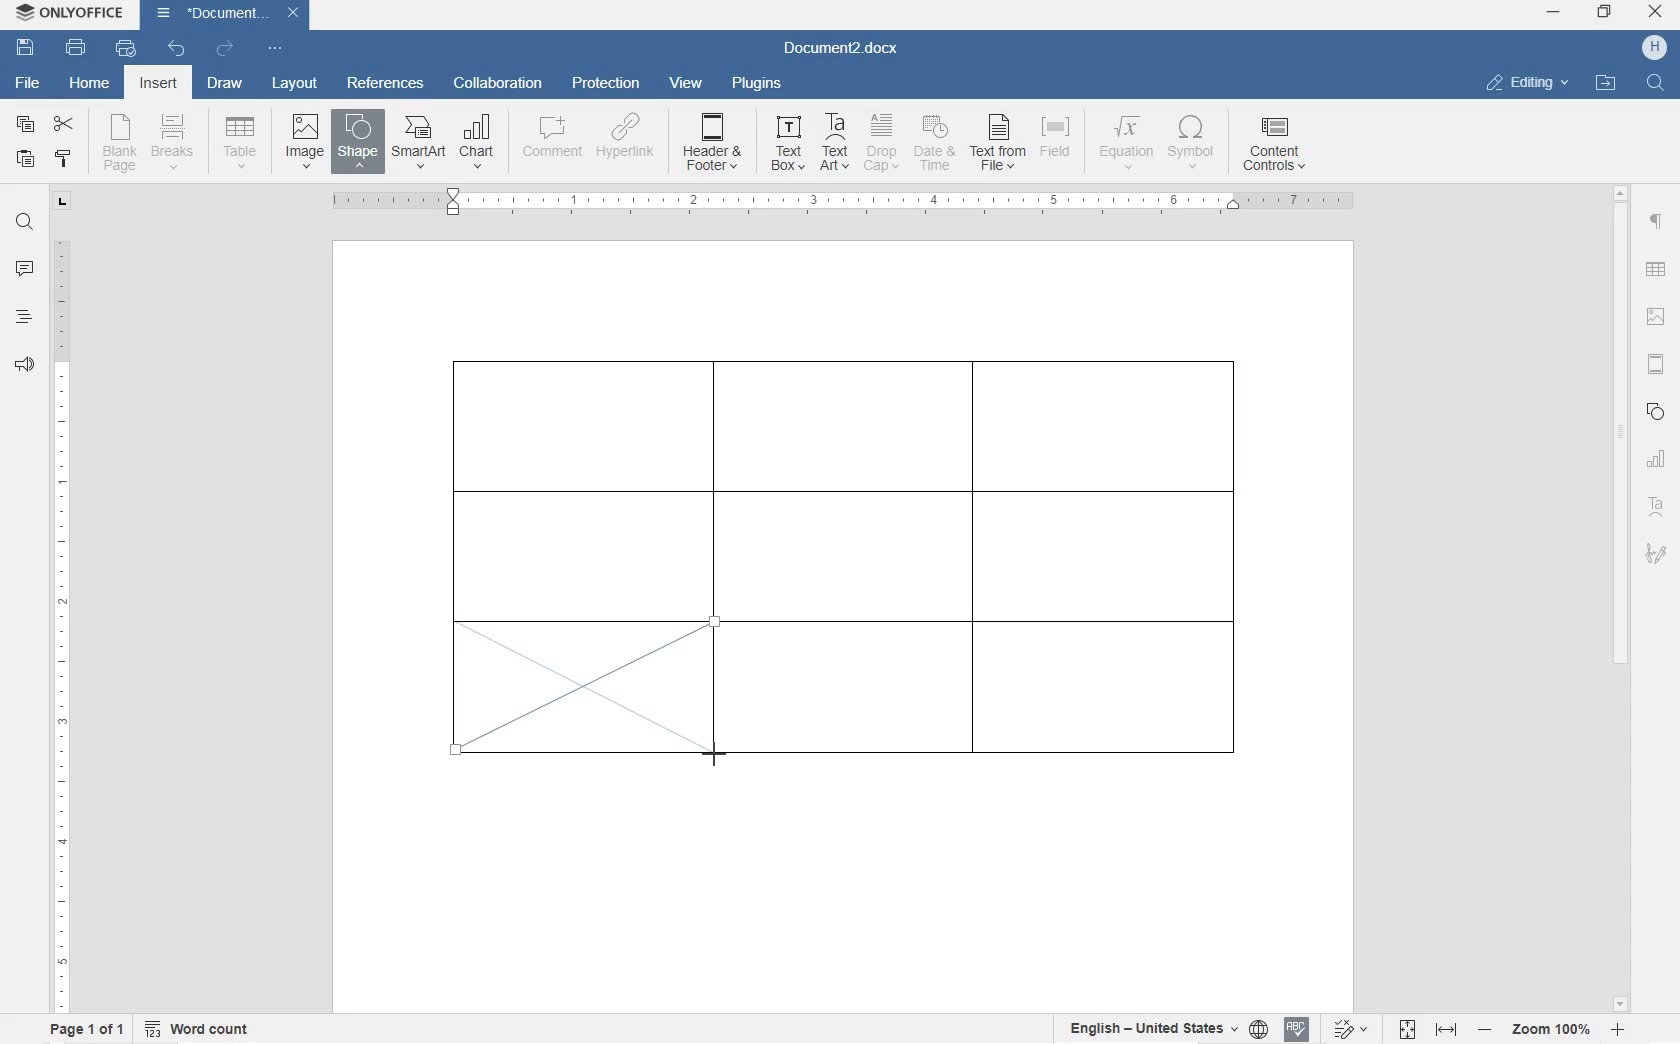 Image resolution: width=1680 pixels, height=1044 pixels. I want to click on SYMBOL, so click(1193, 146).